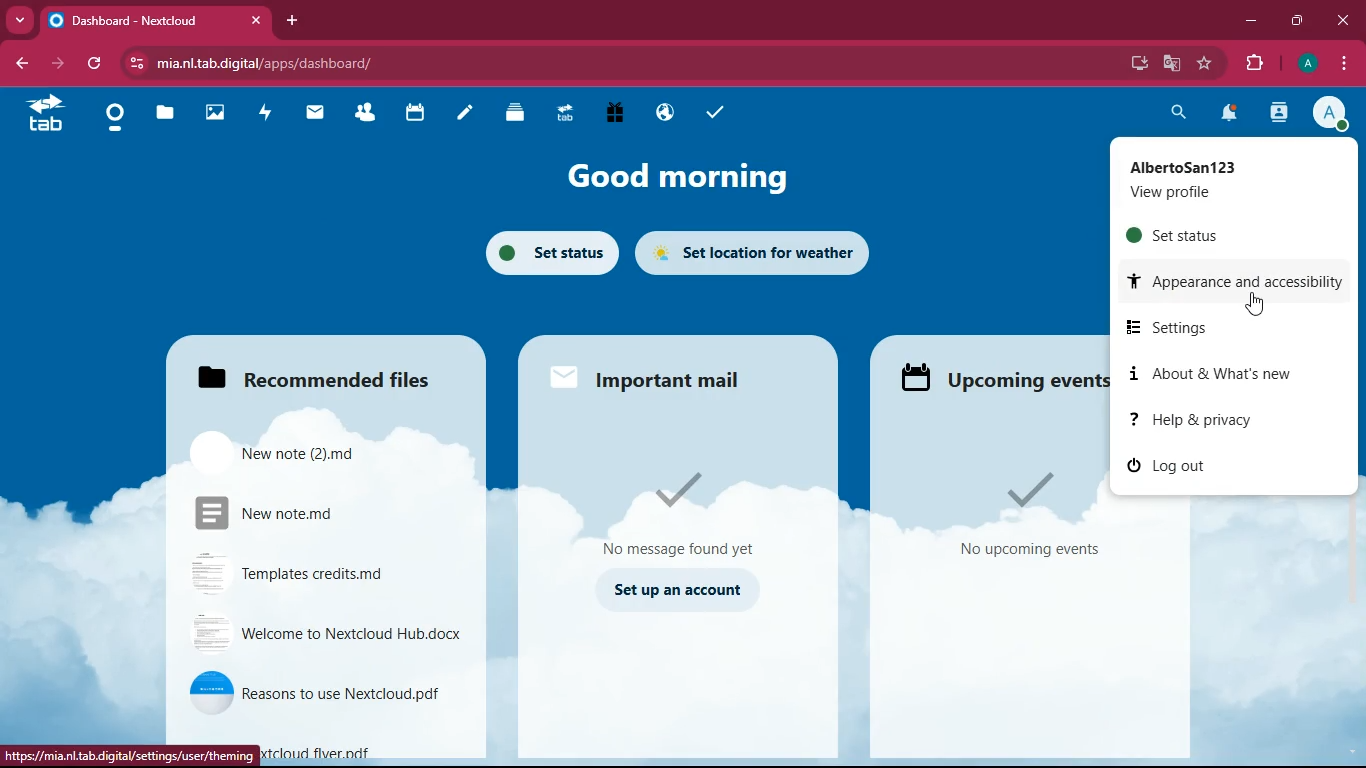 This screenshot has width=1366, height=768. I want to click on friends, so click(371, 112).